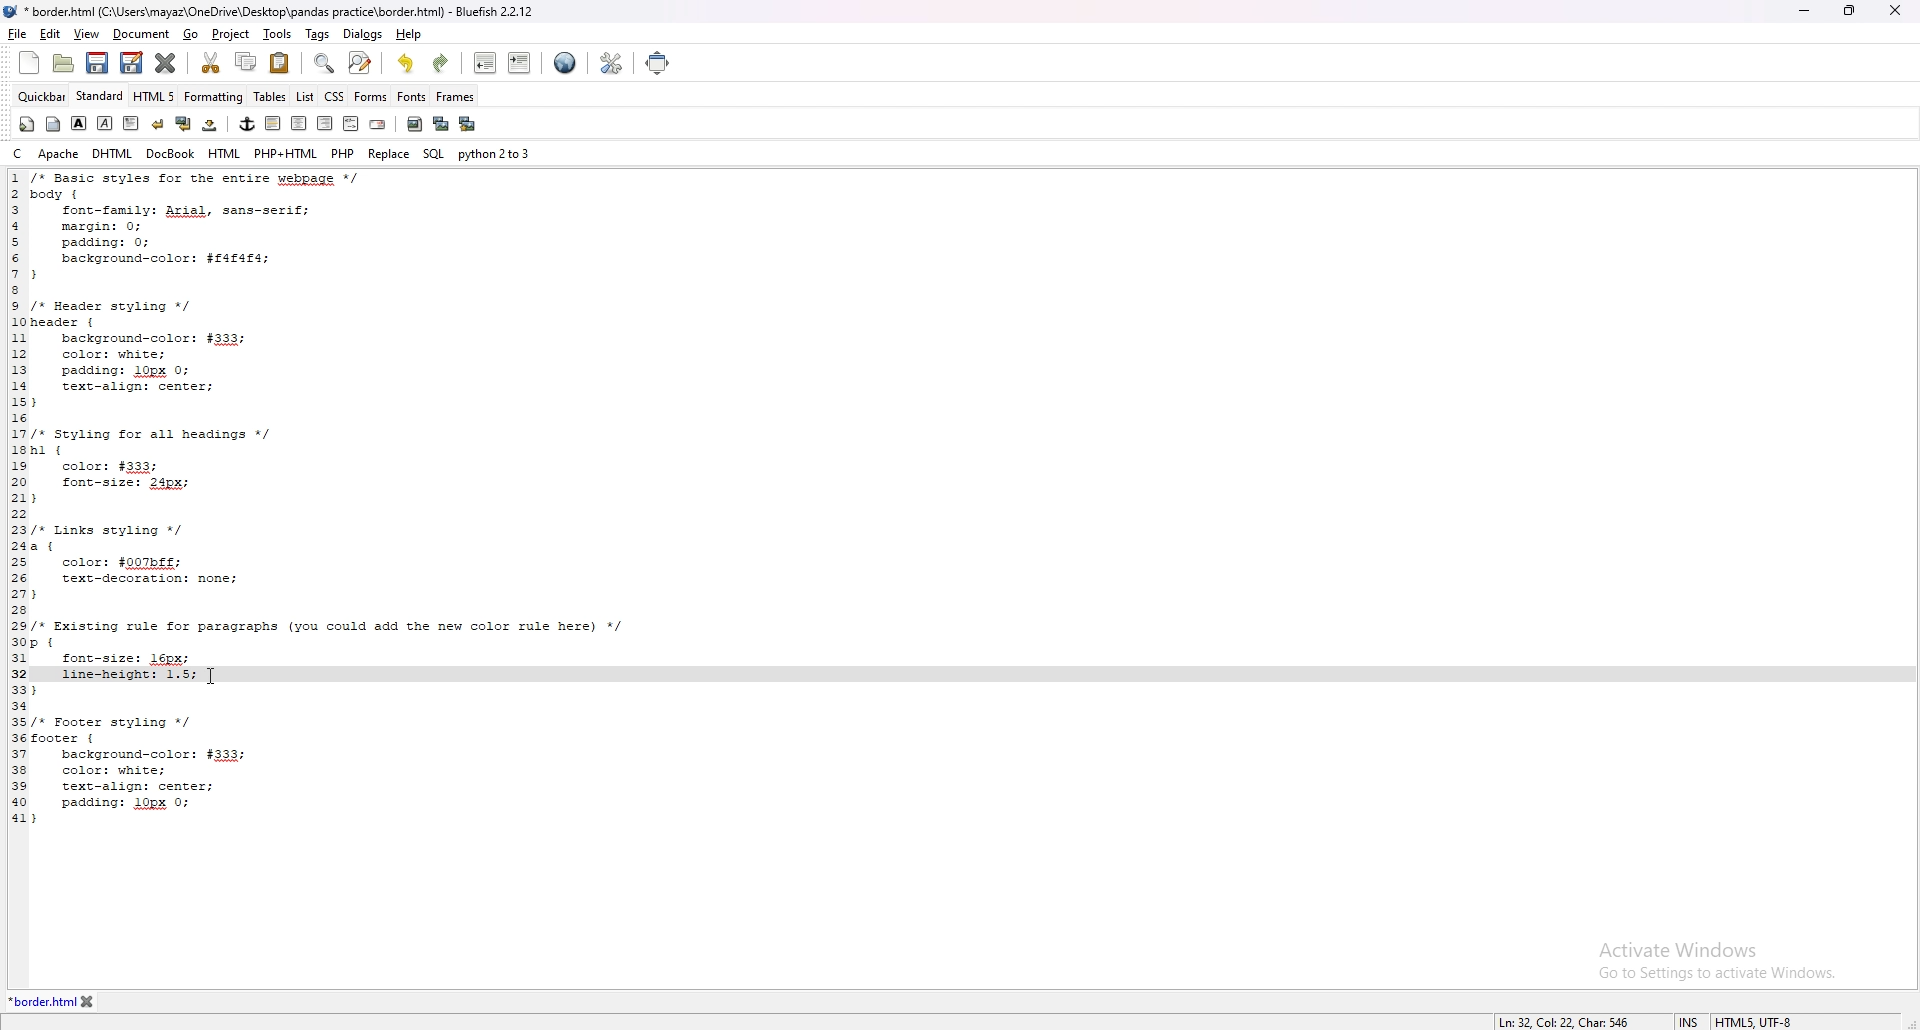 The width and height of the screenshot is (1920, 1030). What do you see at coordinates (98, 63) in the screenshot?
I see `save` at bounding box center [98, 63].